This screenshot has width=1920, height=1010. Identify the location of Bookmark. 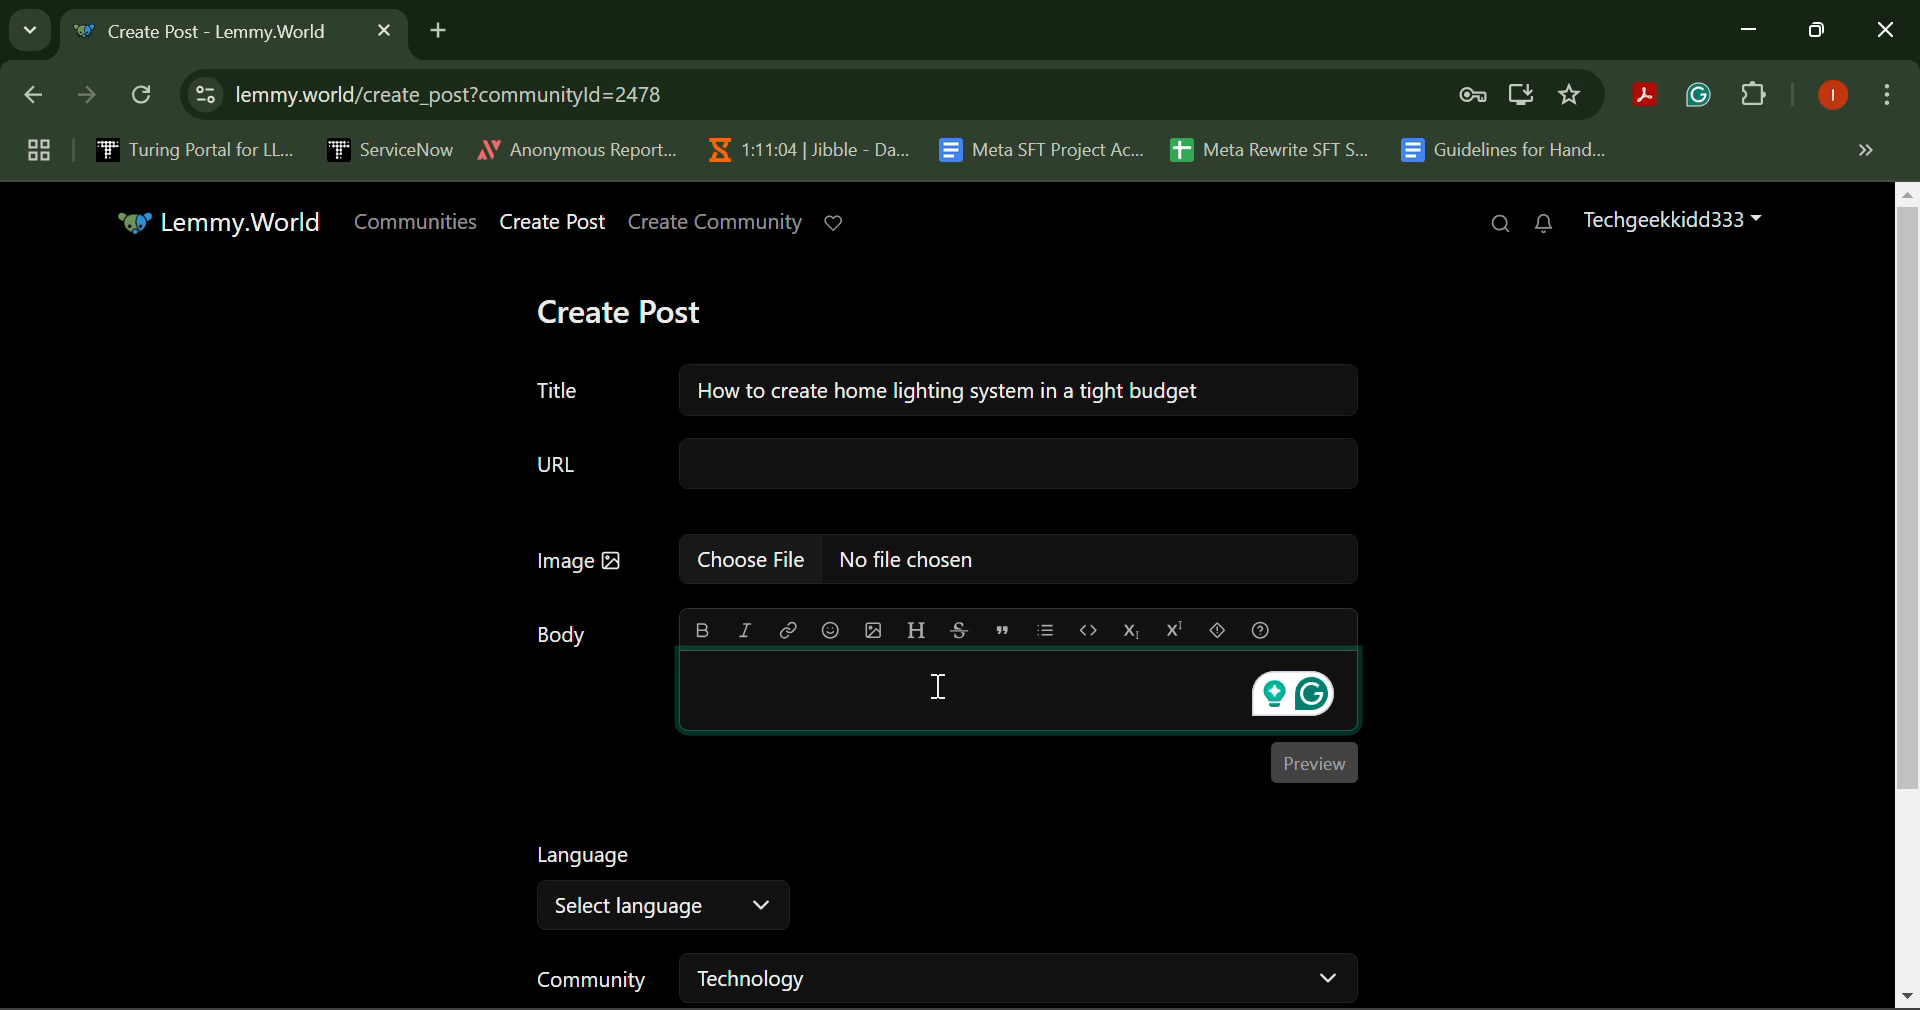
(1571, 95).